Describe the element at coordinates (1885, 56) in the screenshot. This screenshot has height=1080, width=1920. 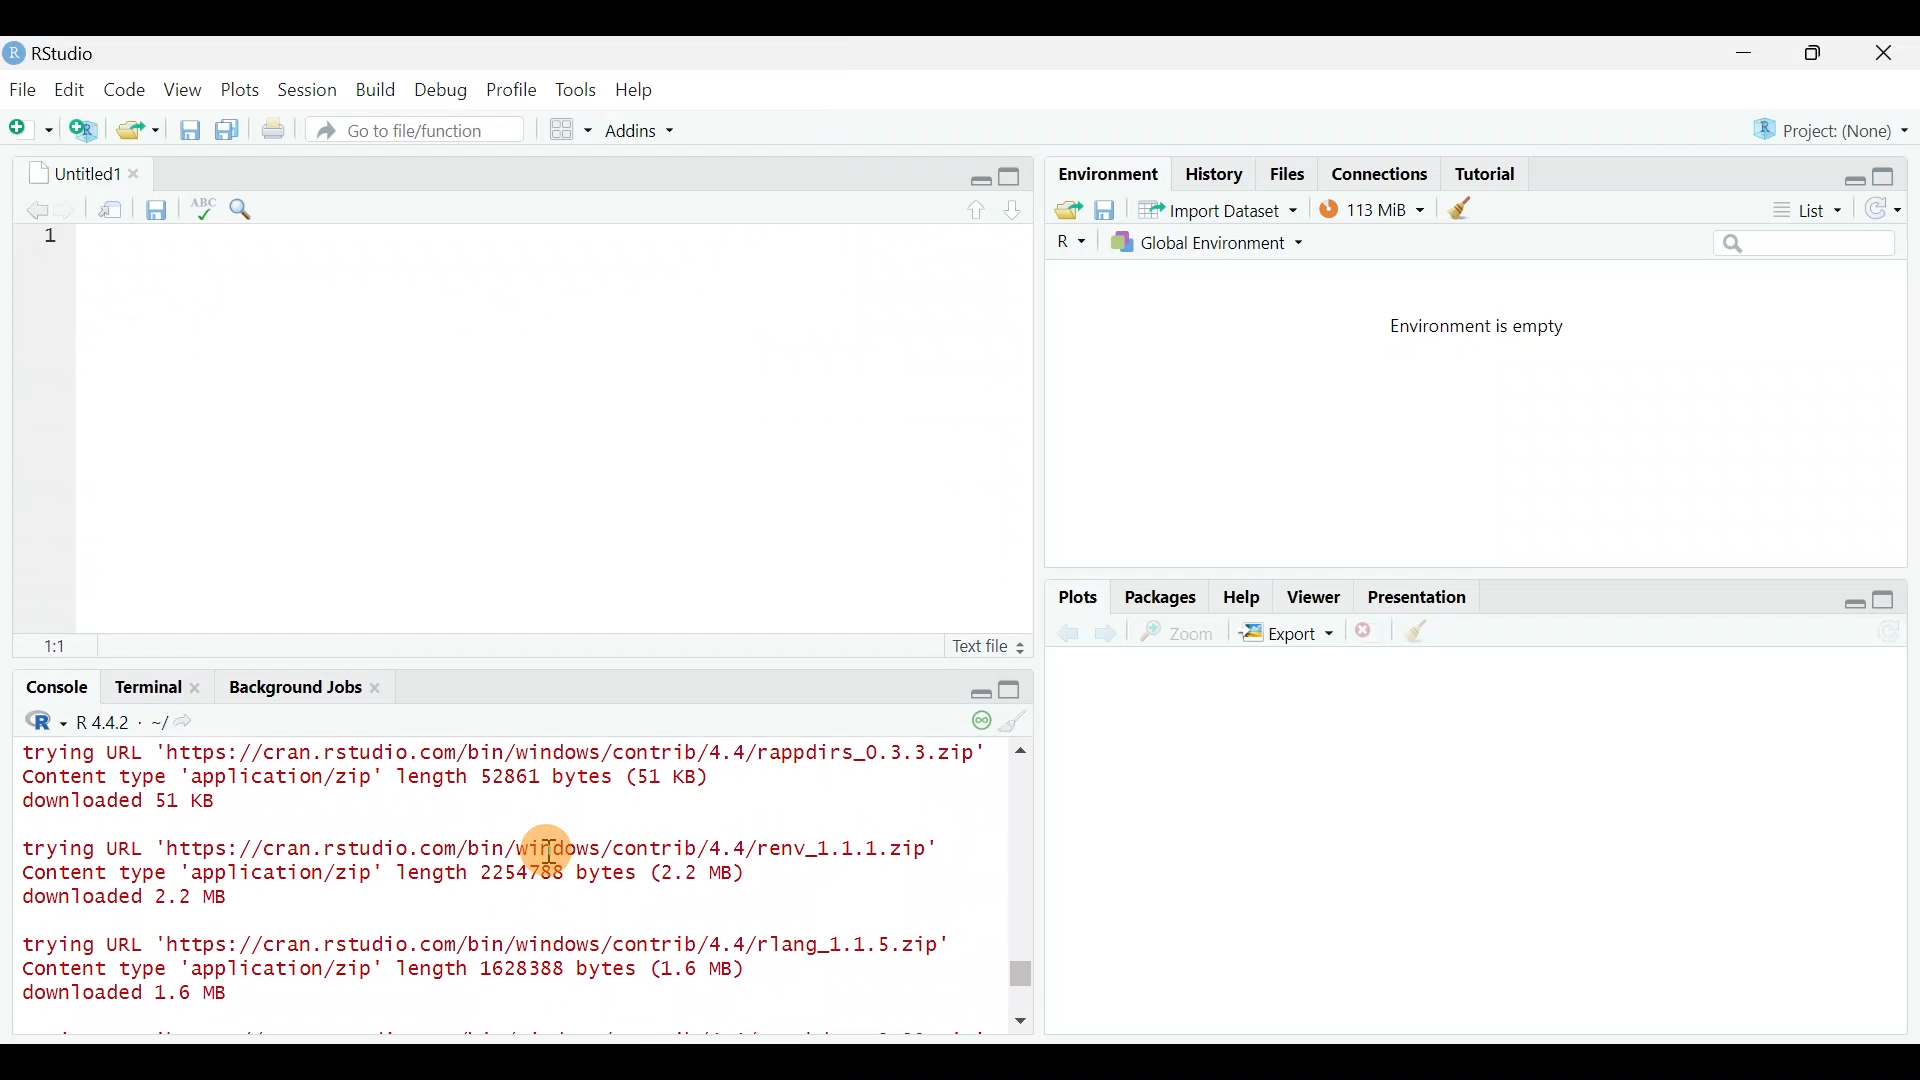
I see `close` at that location.